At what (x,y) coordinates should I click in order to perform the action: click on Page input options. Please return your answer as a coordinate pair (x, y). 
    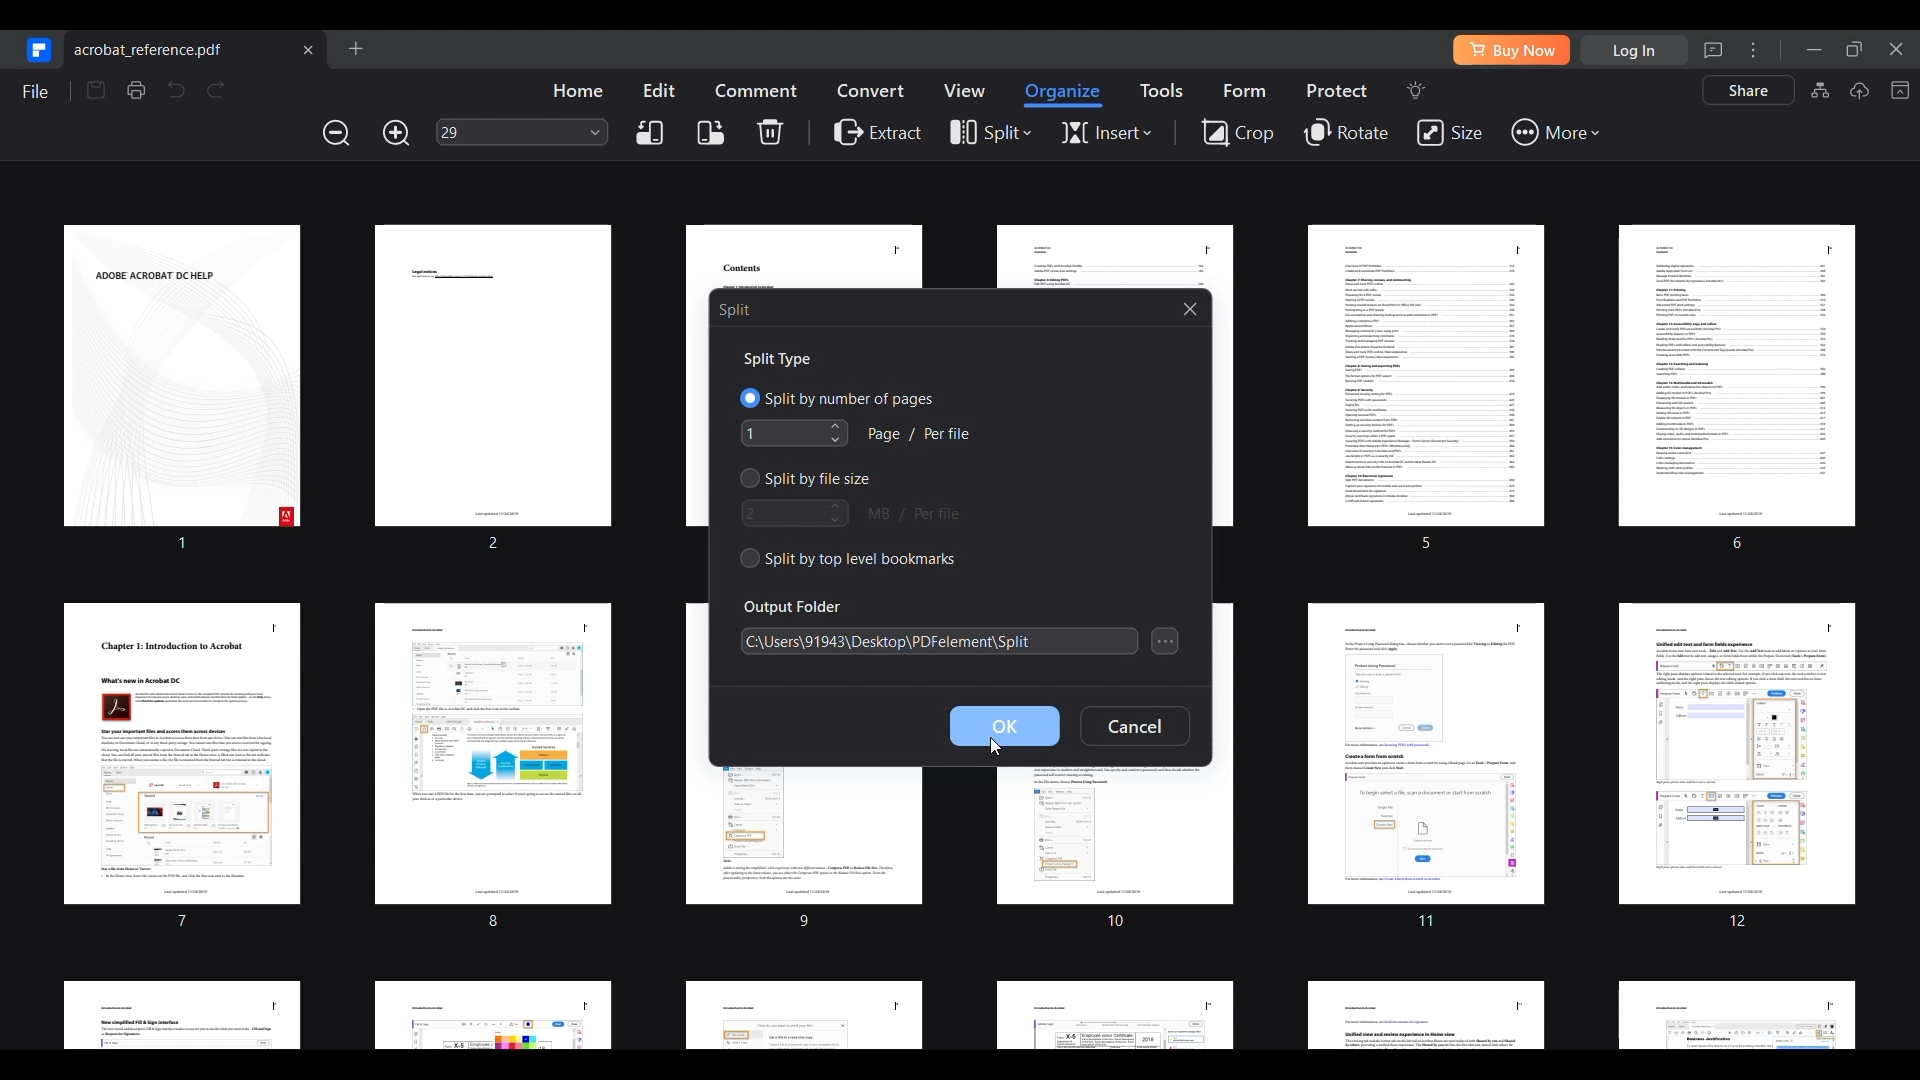
    Looking at the image, I should click on (596, 131).